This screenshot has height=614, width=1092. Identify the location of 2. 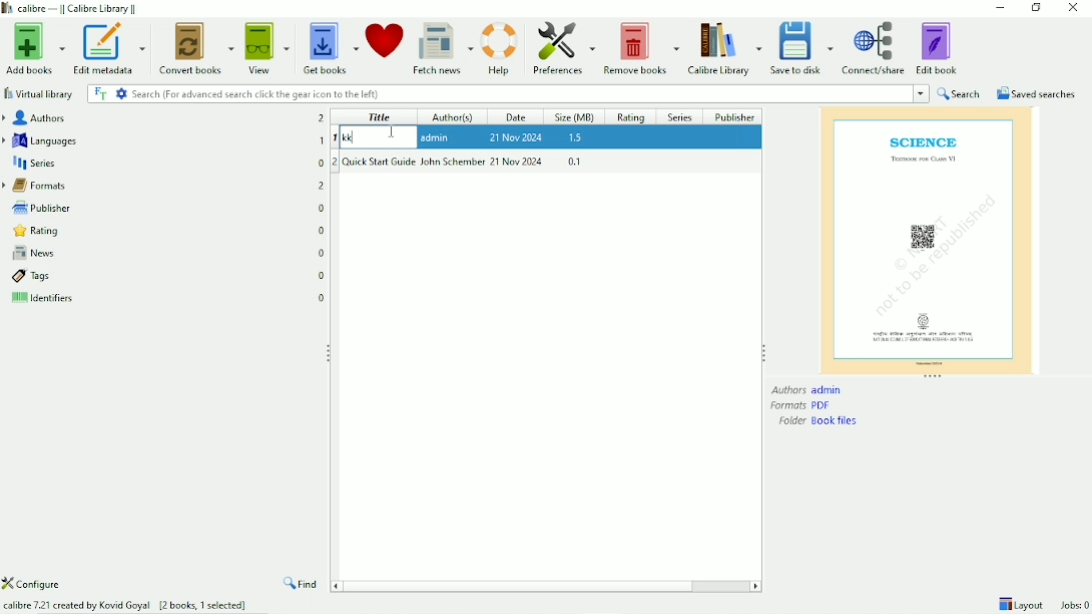
(322, 186).